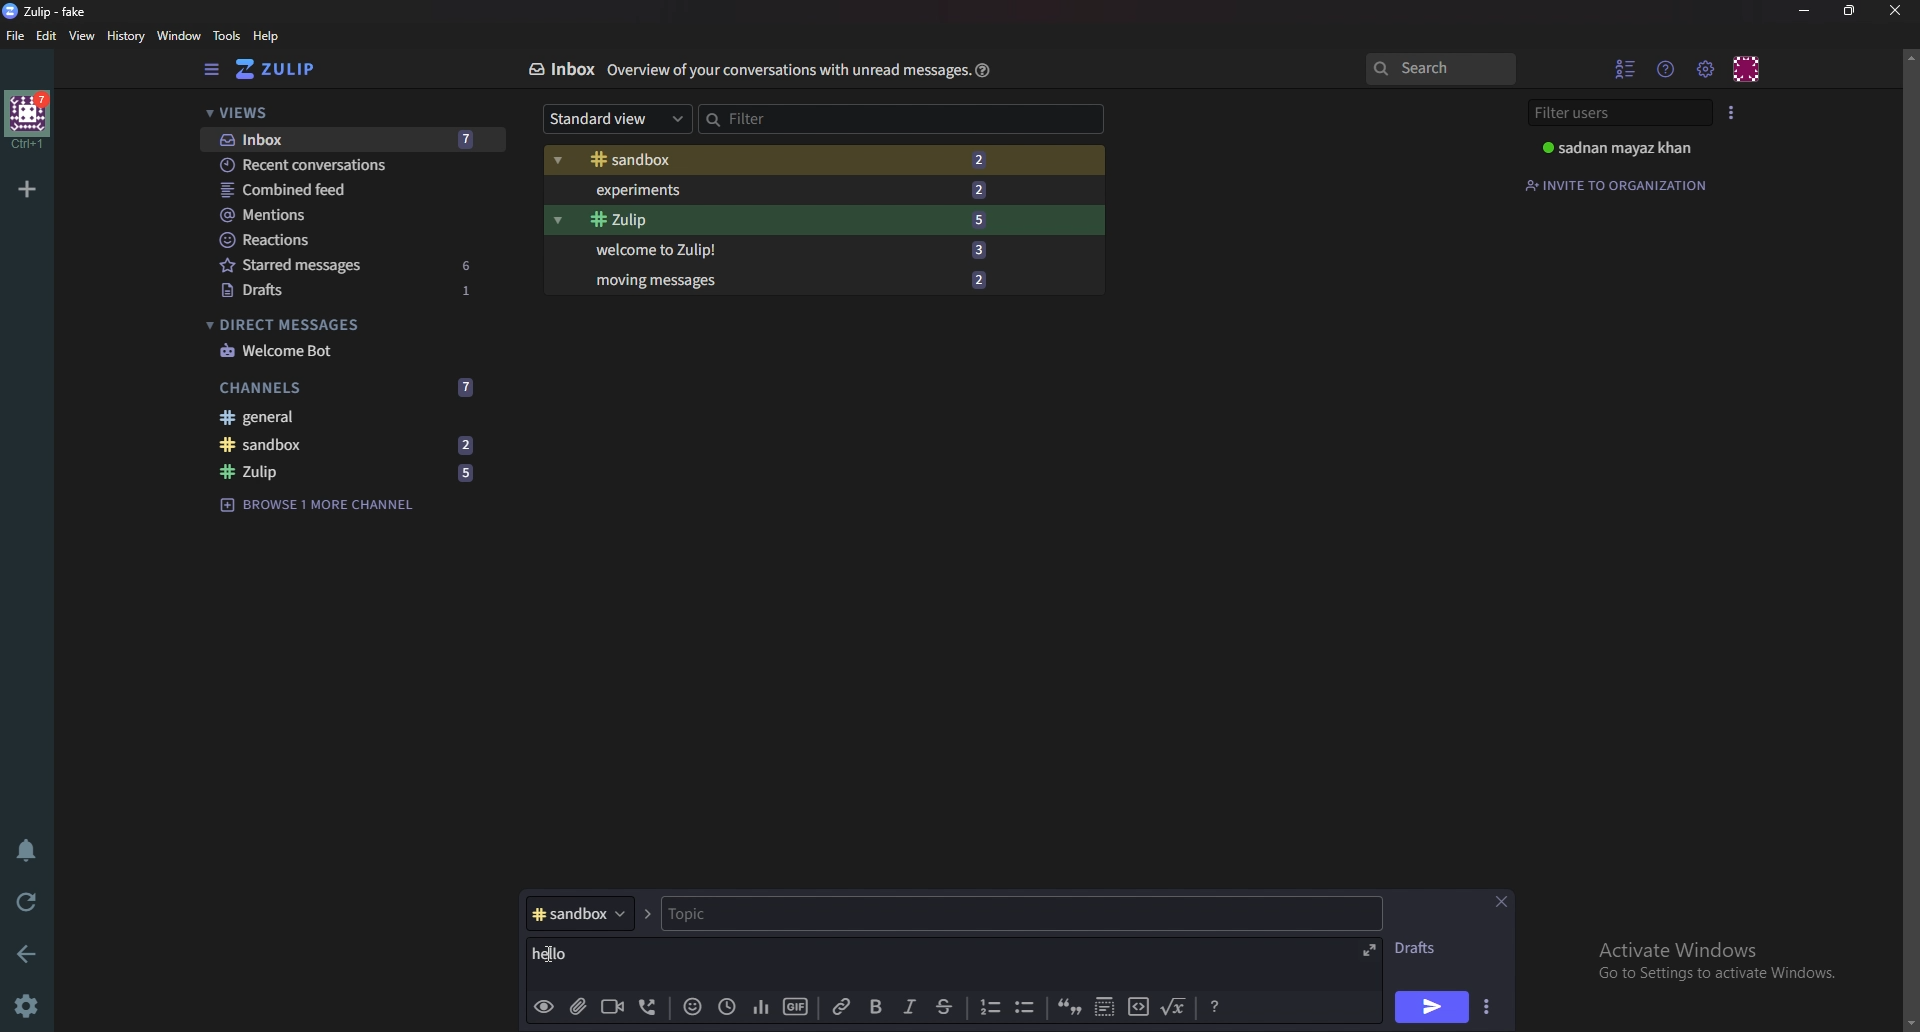 The height and width of the screenshot is (1032, 1920). Describe the element at coordinates (347, 214) in the screenshot. I see `Mentions` at that location.